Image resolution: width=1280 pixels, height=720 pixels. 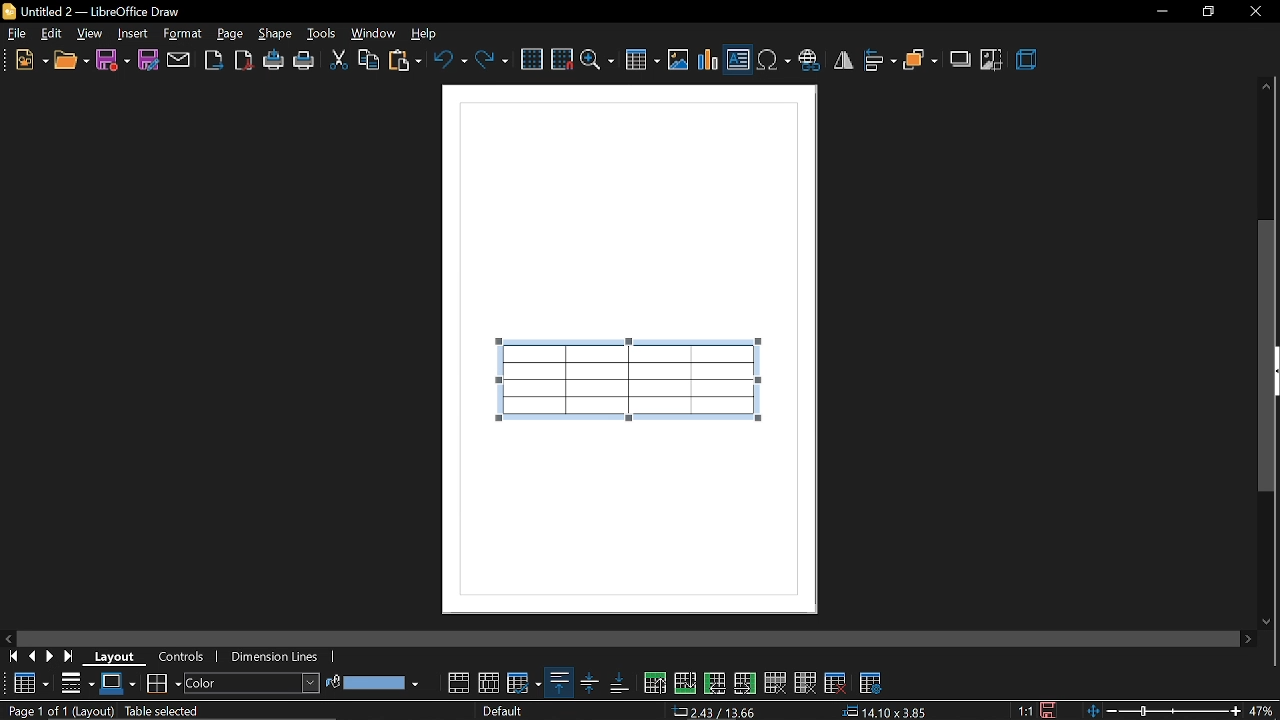 I want to click on format, so click(x=183, y=33).